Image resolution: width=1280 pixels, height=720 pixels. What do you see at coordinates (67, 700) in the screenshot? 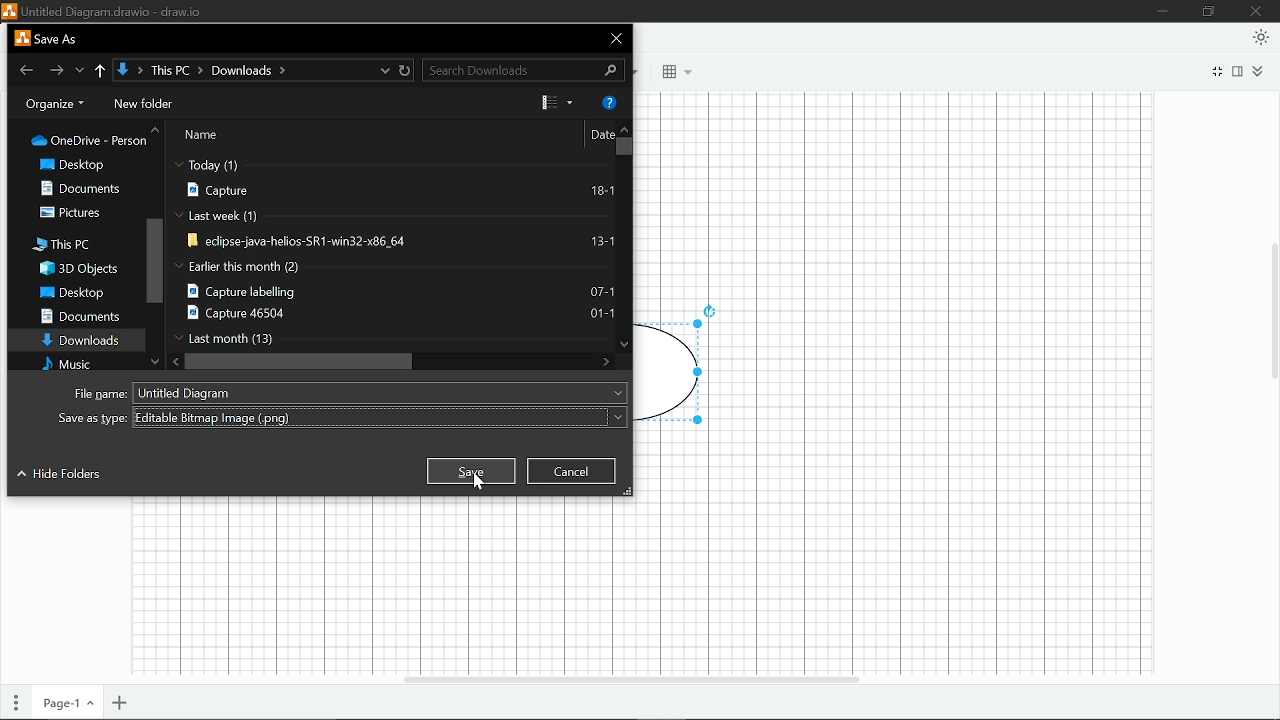
I see `Current page` at bounding box center [67, 700].